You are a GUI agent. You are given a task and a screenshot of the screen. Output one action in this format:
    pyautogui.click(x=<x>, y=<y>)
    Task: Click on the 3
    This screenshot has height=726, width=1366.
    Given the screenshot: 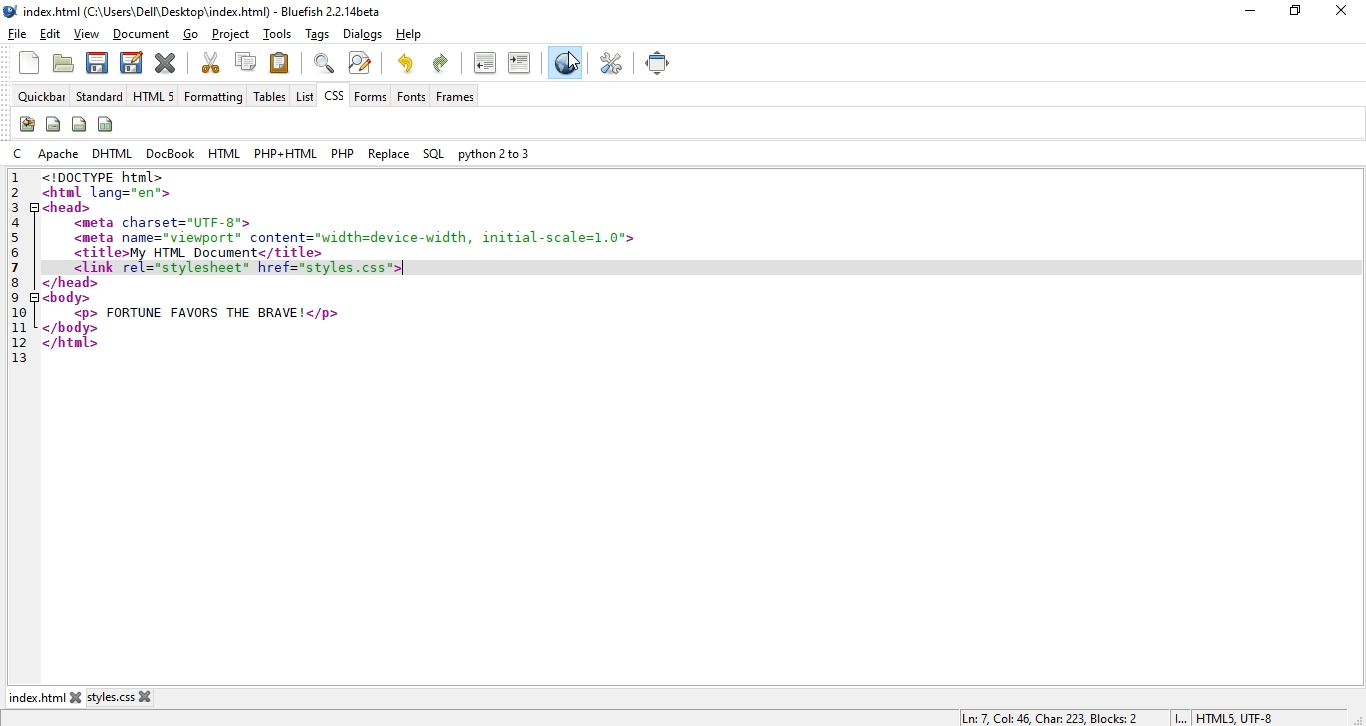 What is the action you would take?
    pyautogui.click(x=18, y=205)
    